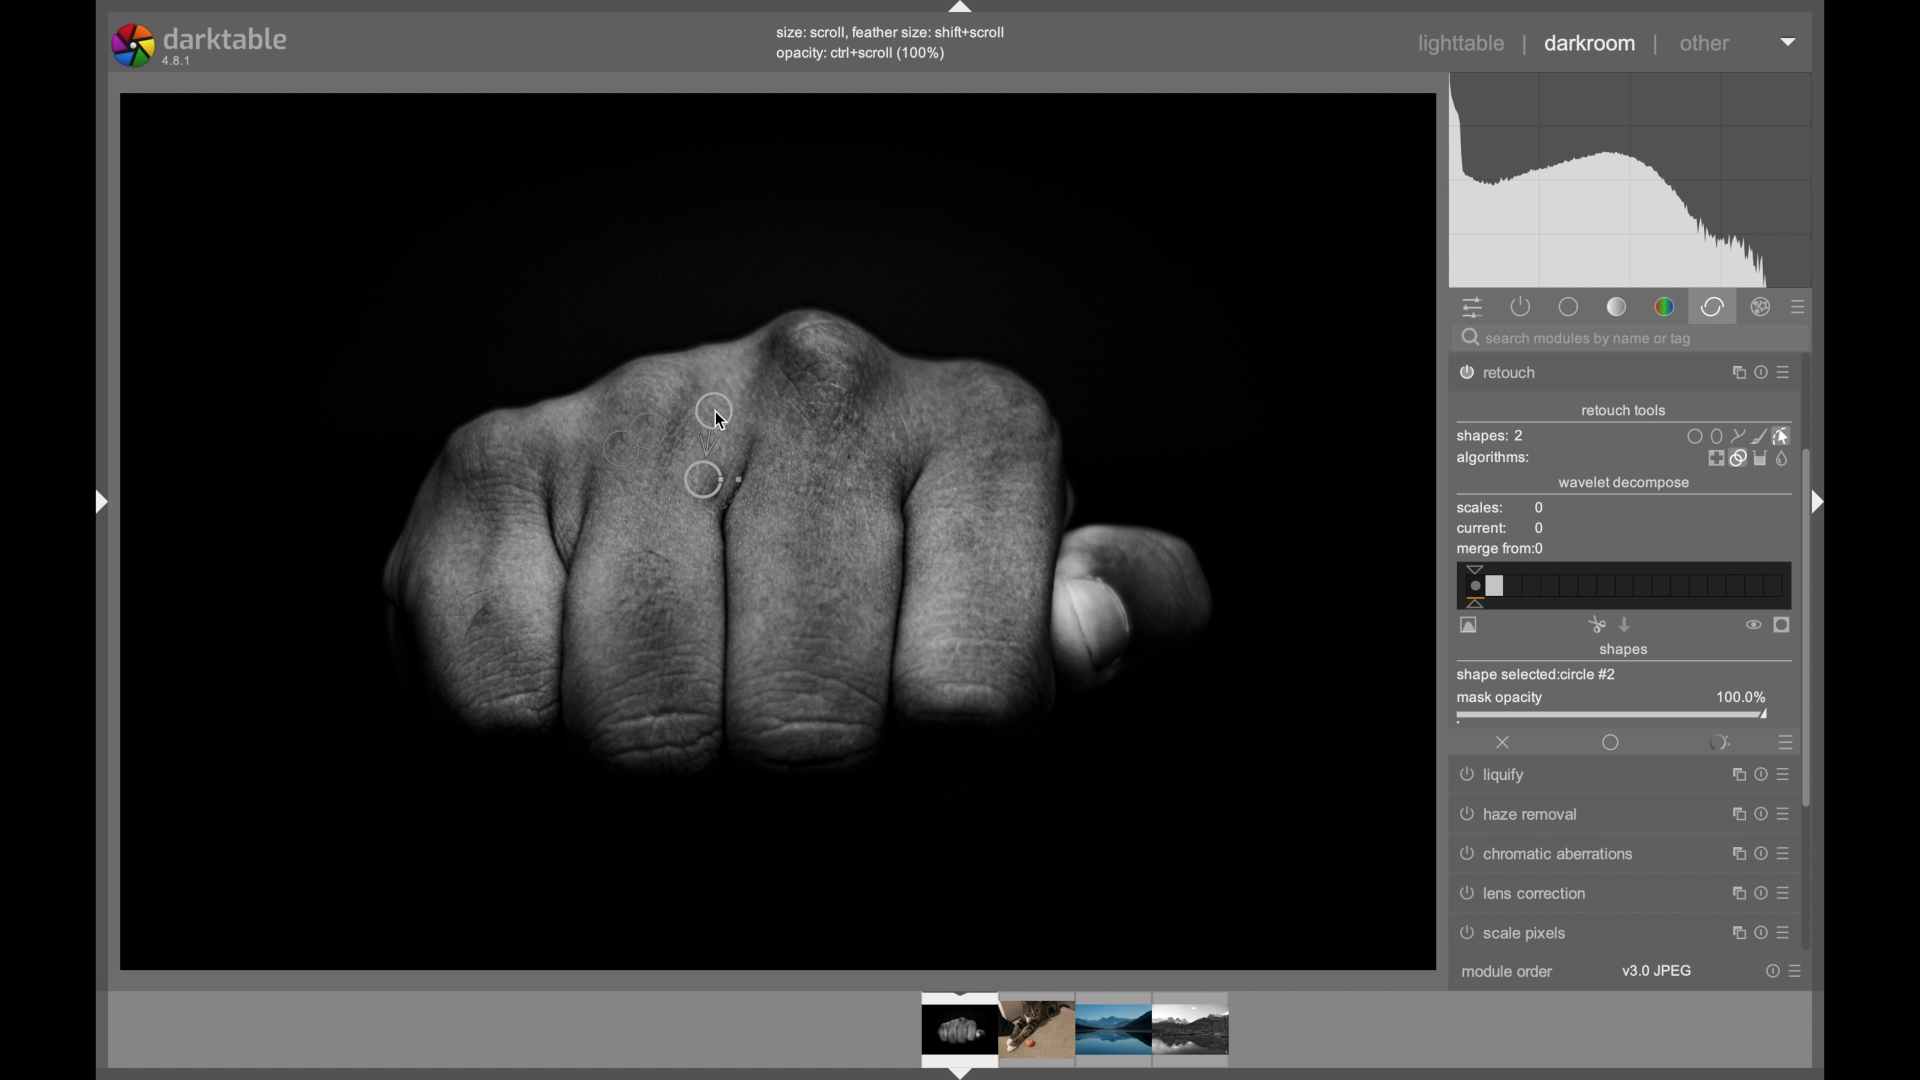 The height and width of the screenshot is (1080, 1920). Describe the element at coordinates (1618, 307) in the screenshot. I see `tone` at that location.